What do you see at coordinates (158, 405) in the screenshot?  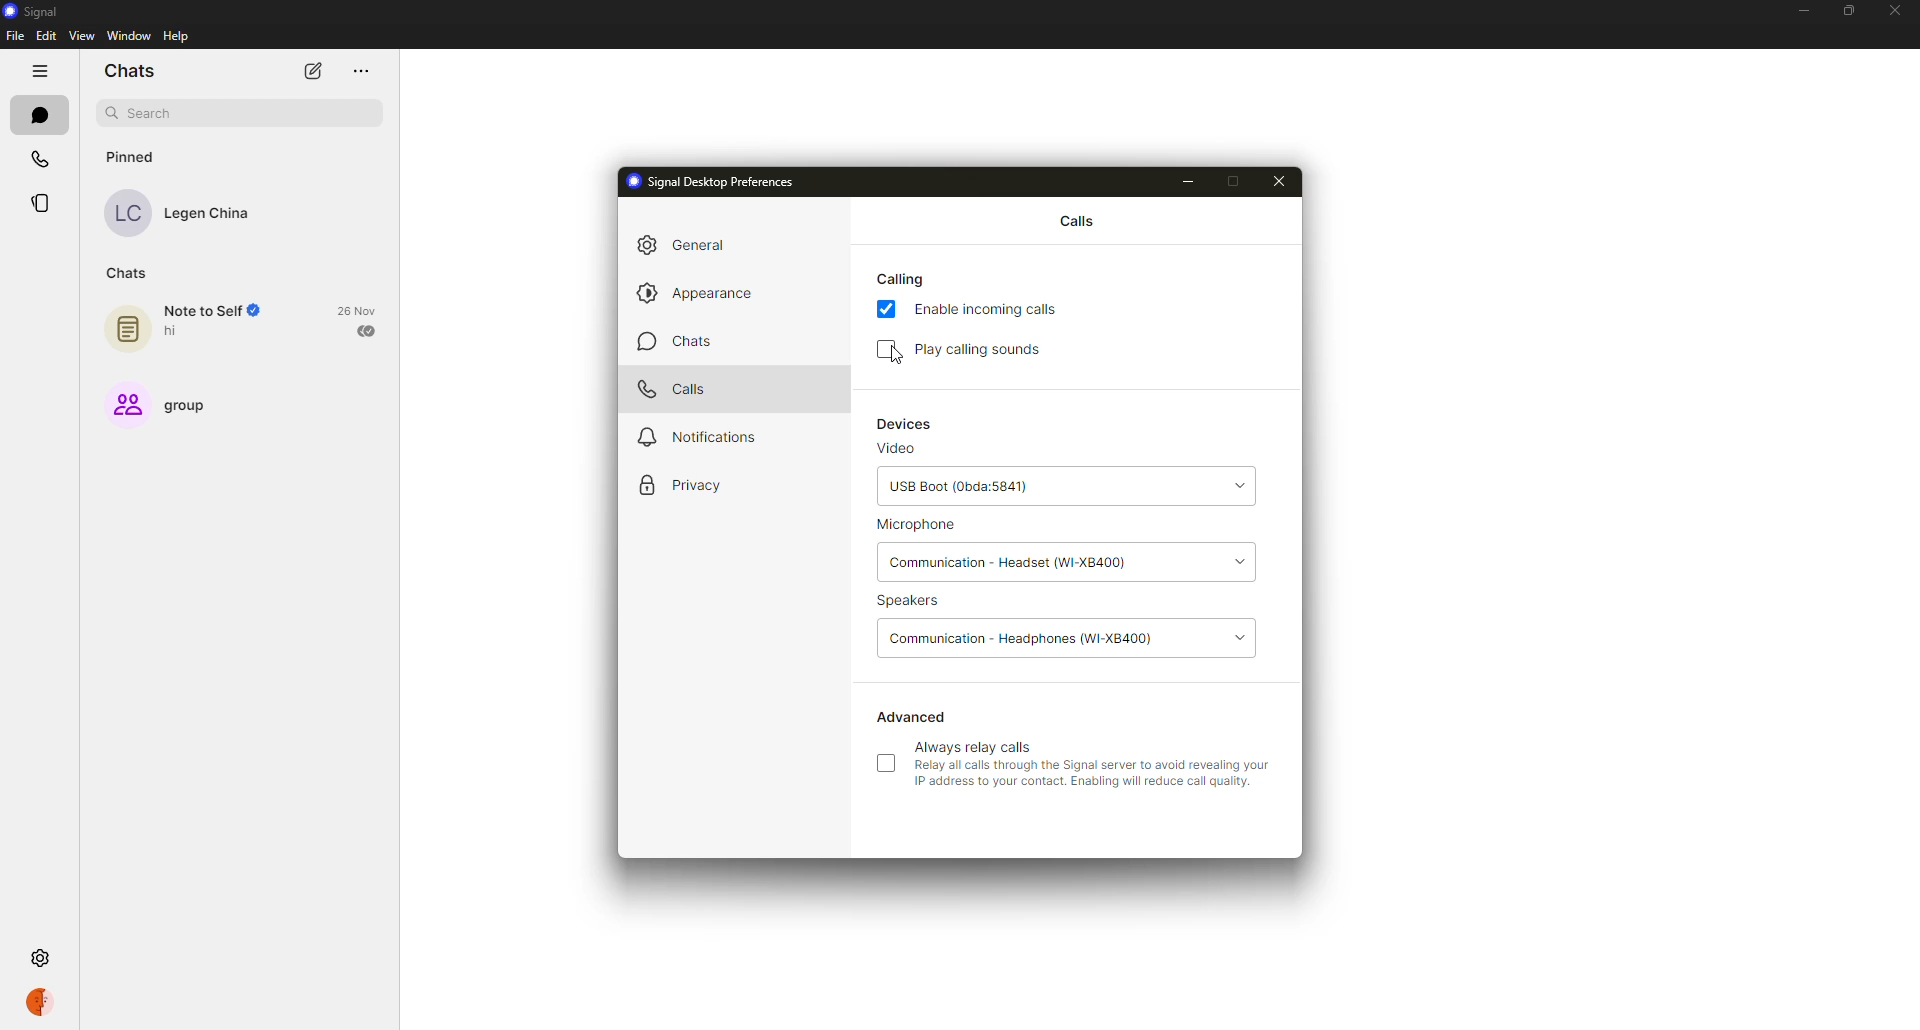 I see `group` at bounding box center [158, 405].